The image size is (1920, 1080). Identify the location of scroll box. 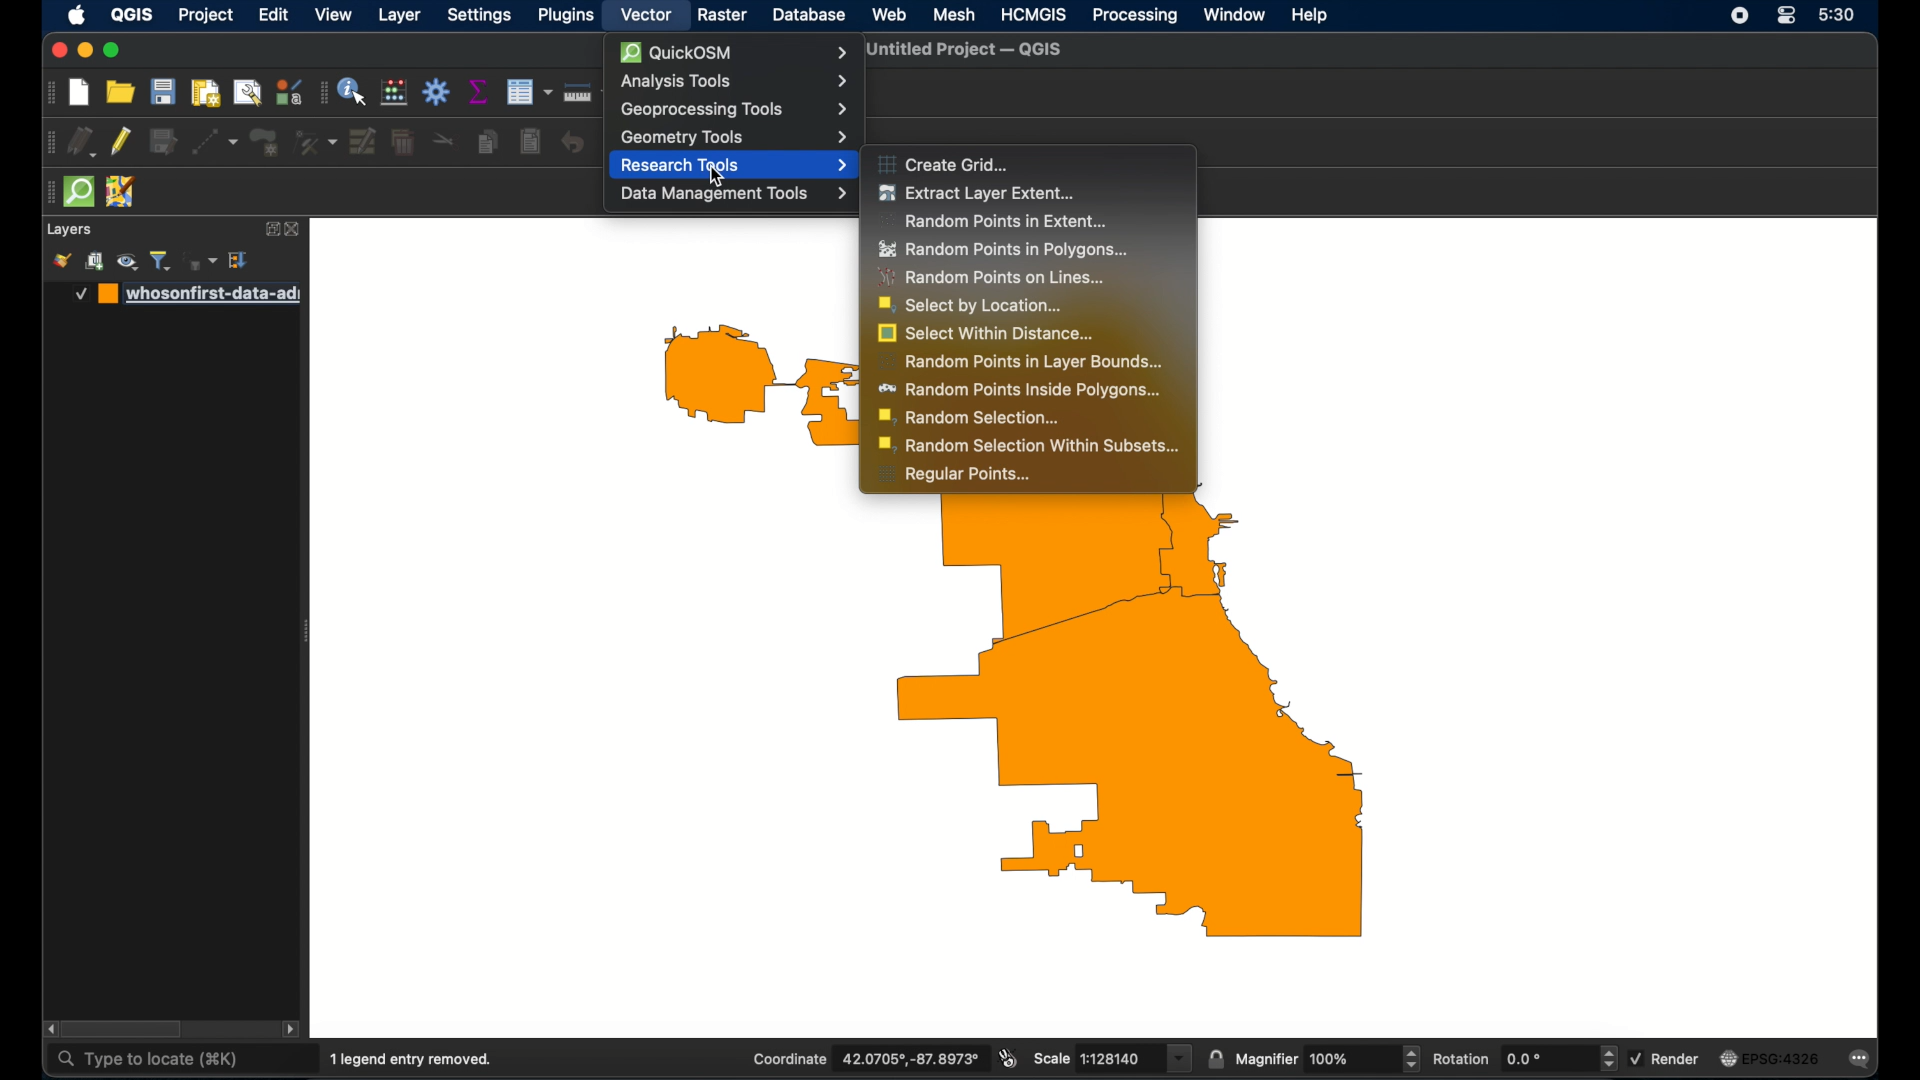
(126, 1029).